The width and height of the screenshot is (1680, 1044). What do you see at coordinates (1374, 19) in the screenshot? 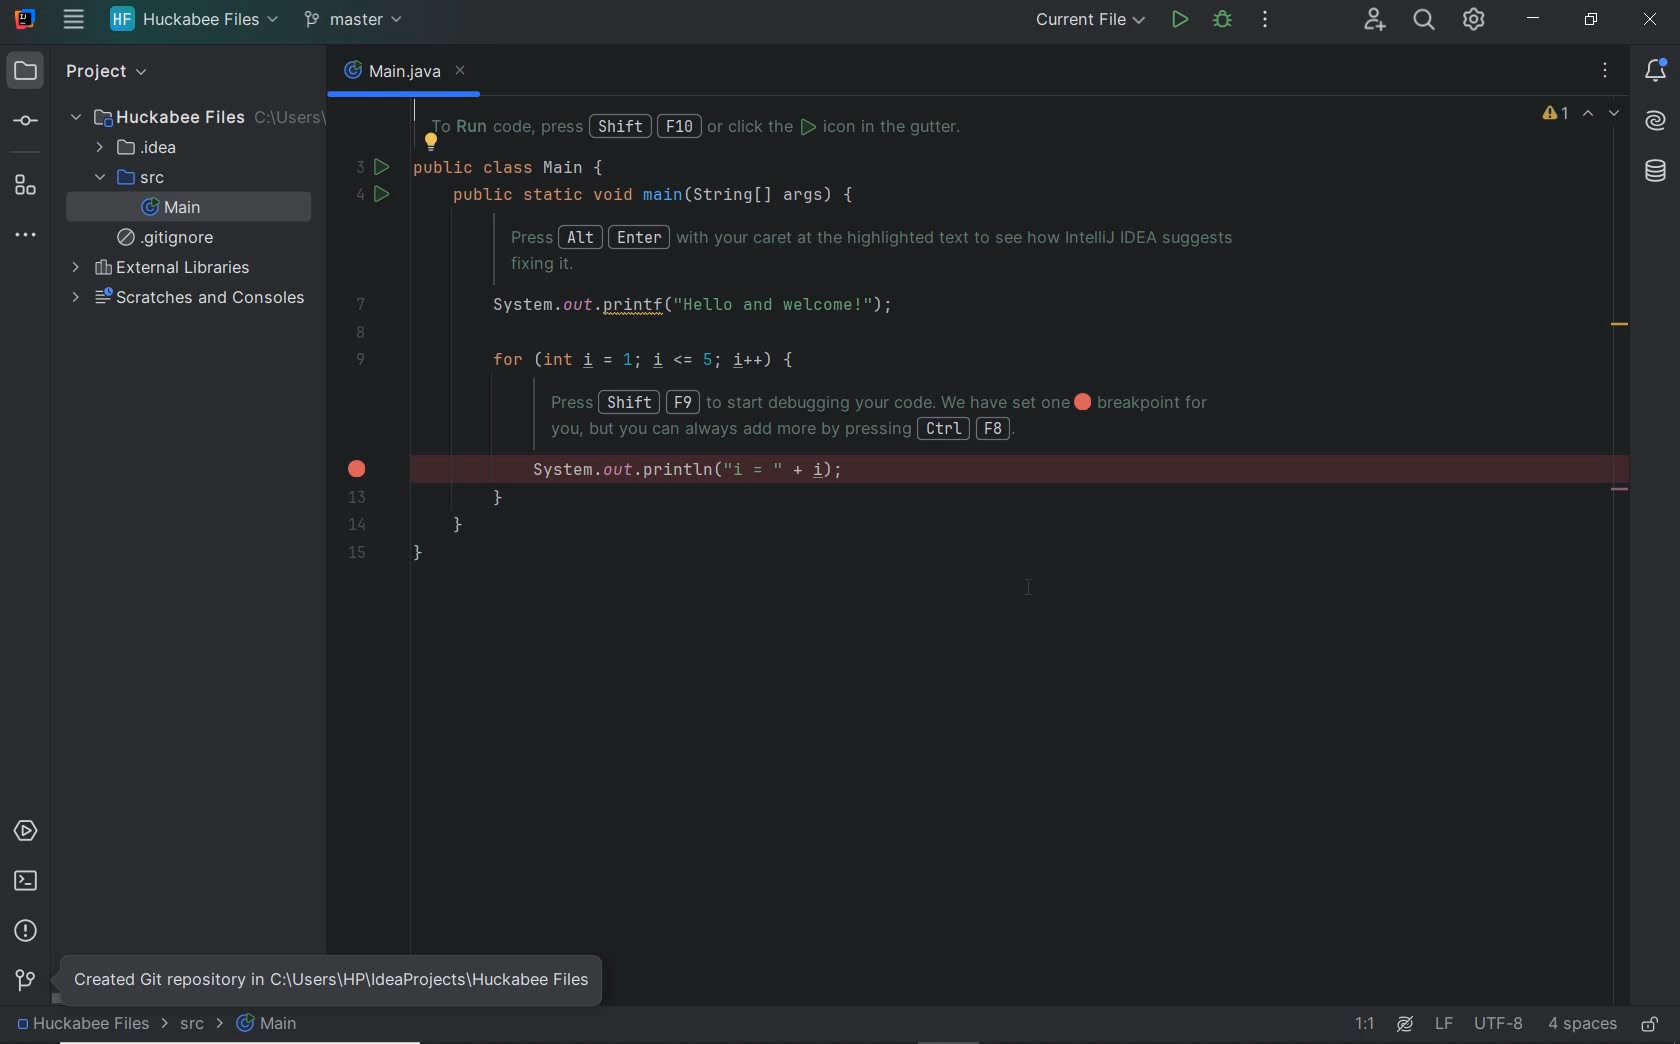
I see `CODE WITH ME` at bounding box center [1374, 19].